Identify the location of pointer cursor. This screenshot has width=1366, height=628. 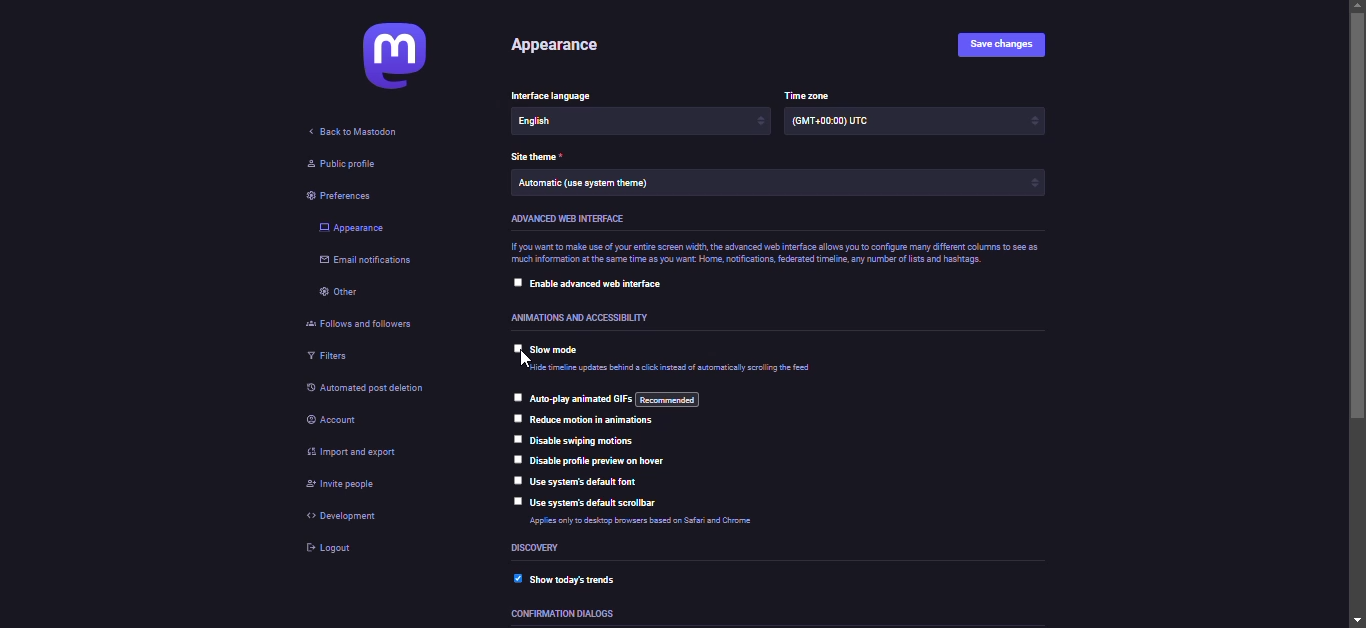
(526, 359).